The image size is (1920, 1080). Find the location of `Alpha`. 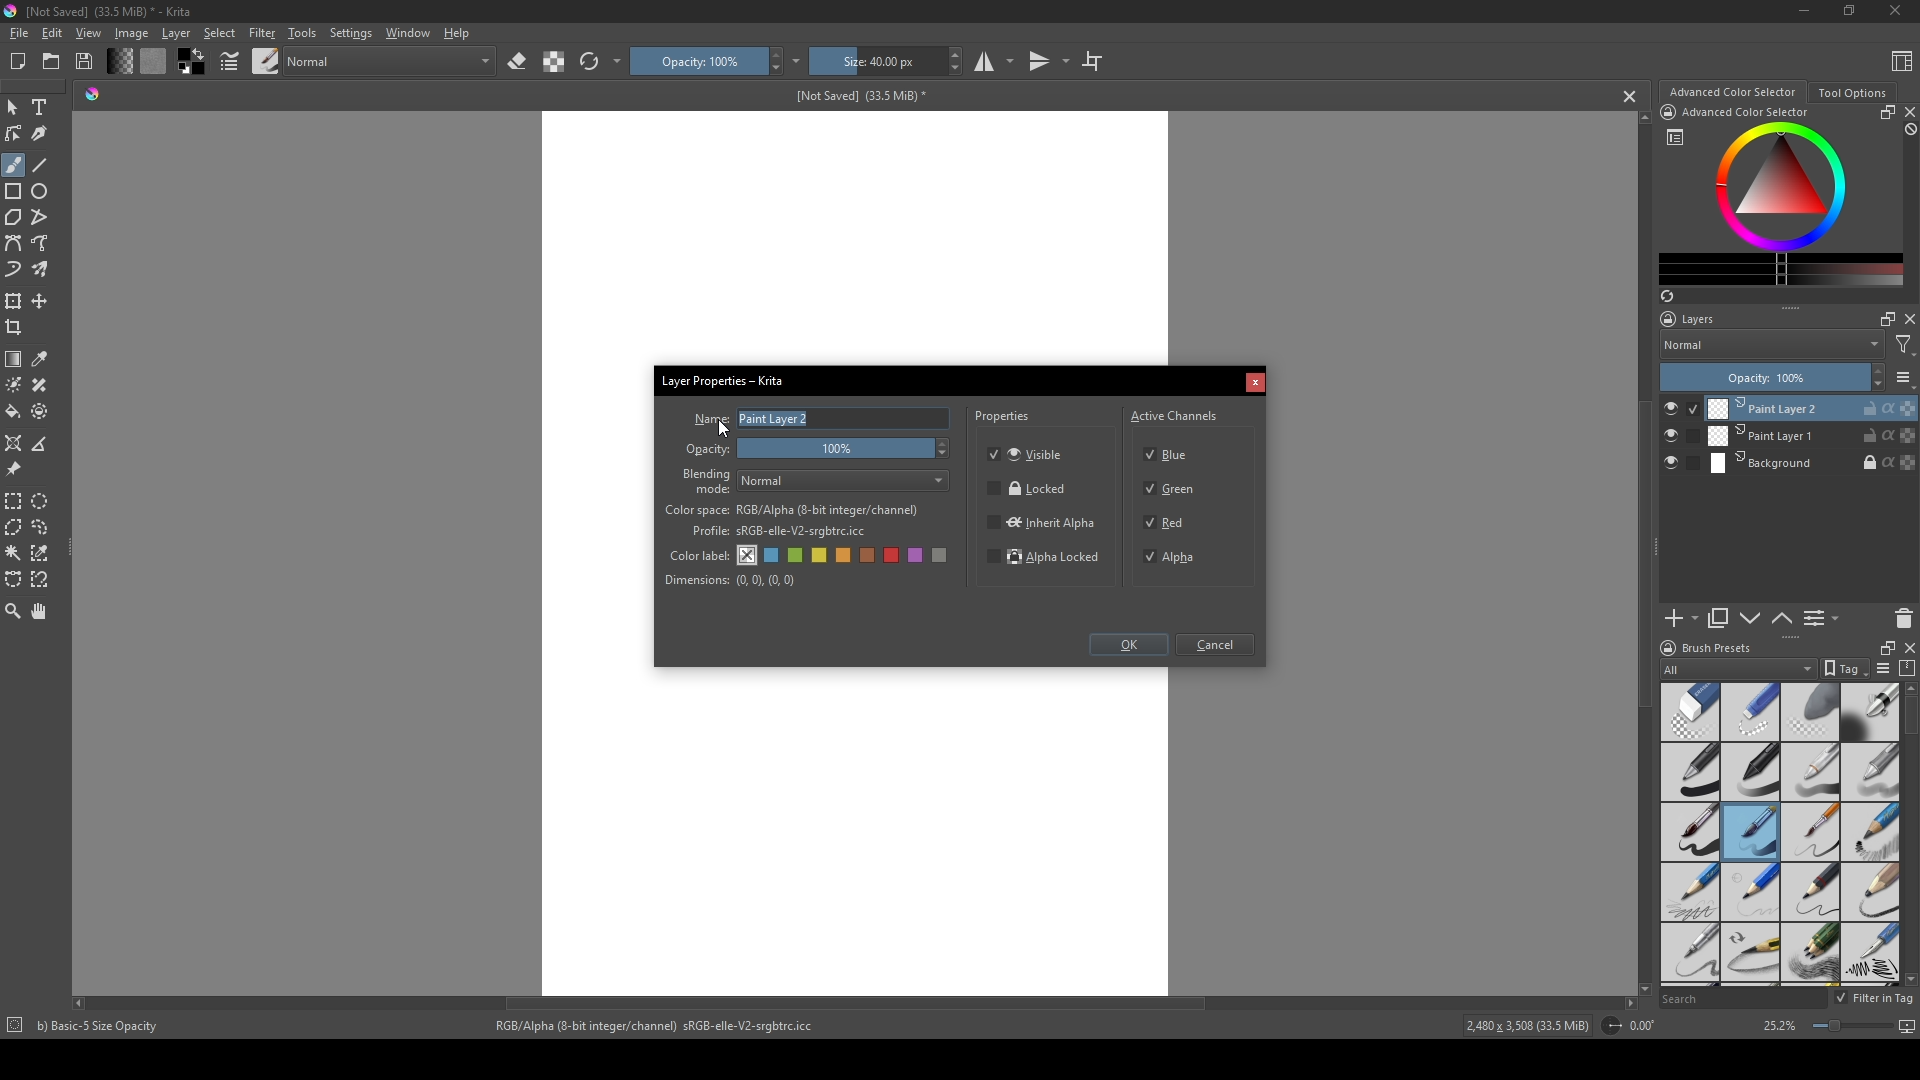

Alpha is located at coordinates (1175, 557).